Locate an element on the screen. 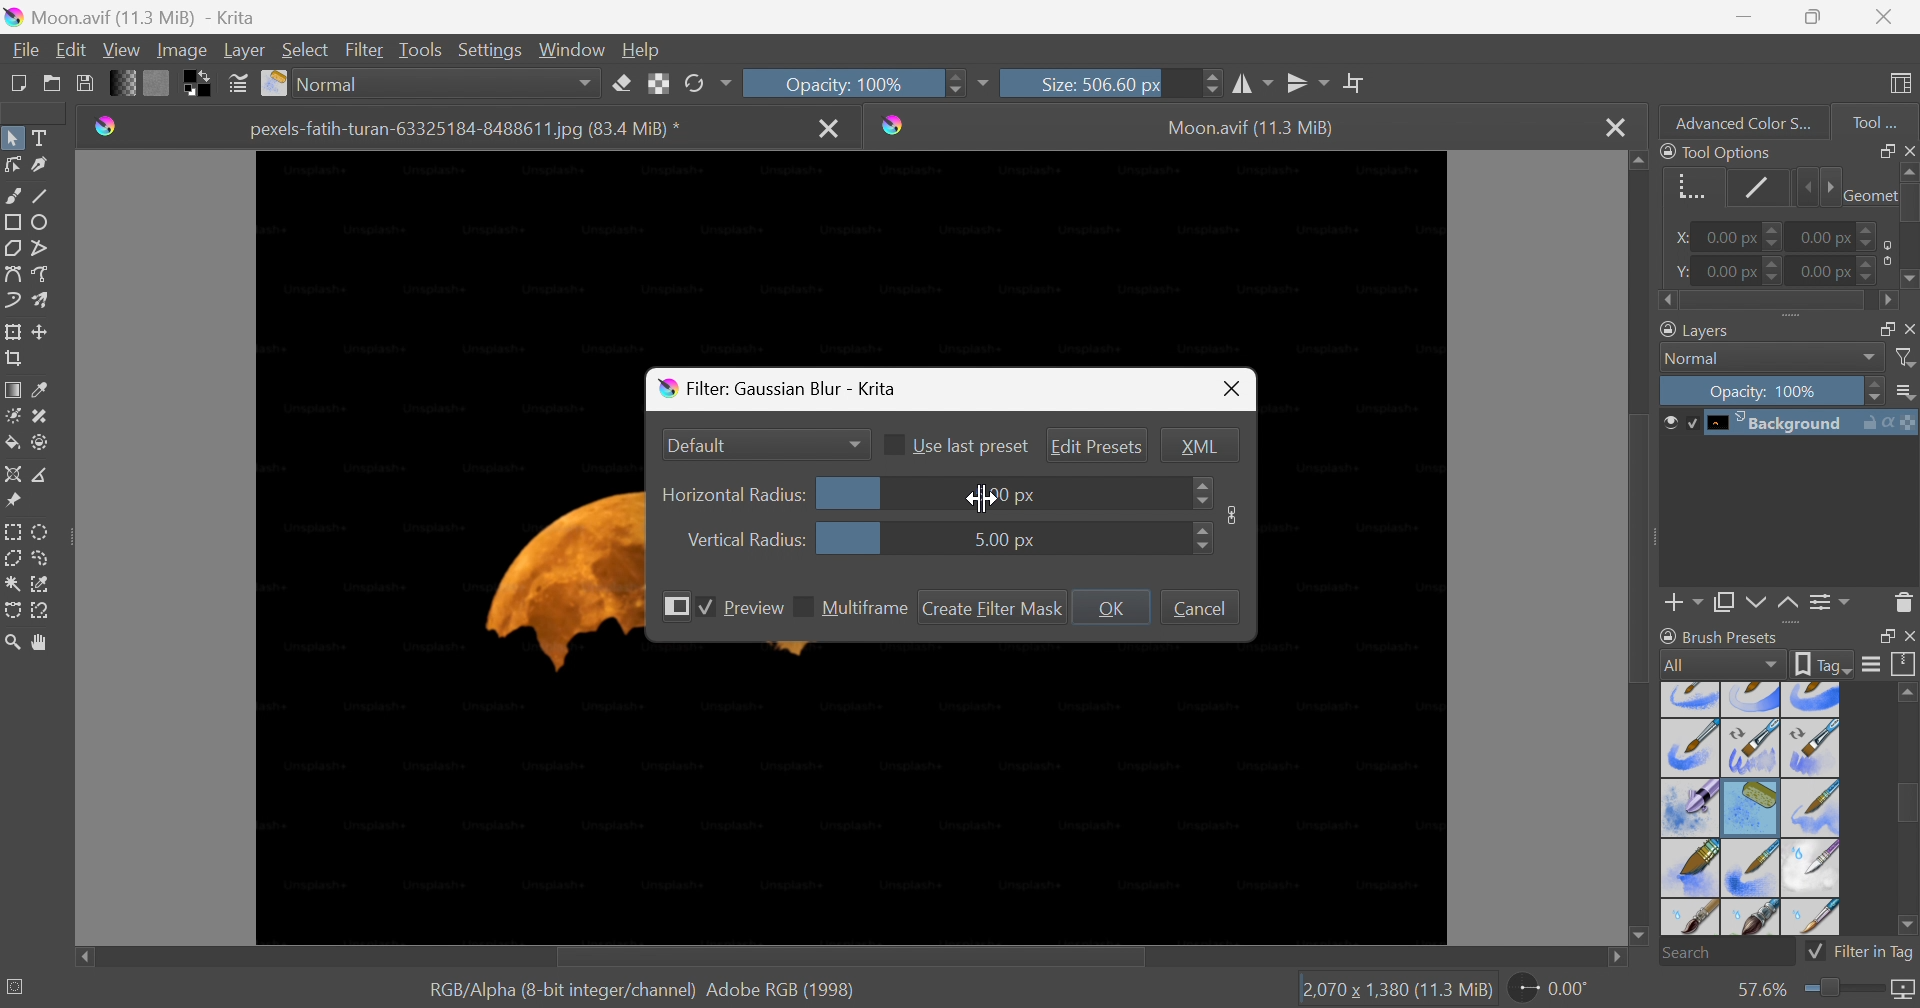  Geometry is located at coordinates (1690, 191).